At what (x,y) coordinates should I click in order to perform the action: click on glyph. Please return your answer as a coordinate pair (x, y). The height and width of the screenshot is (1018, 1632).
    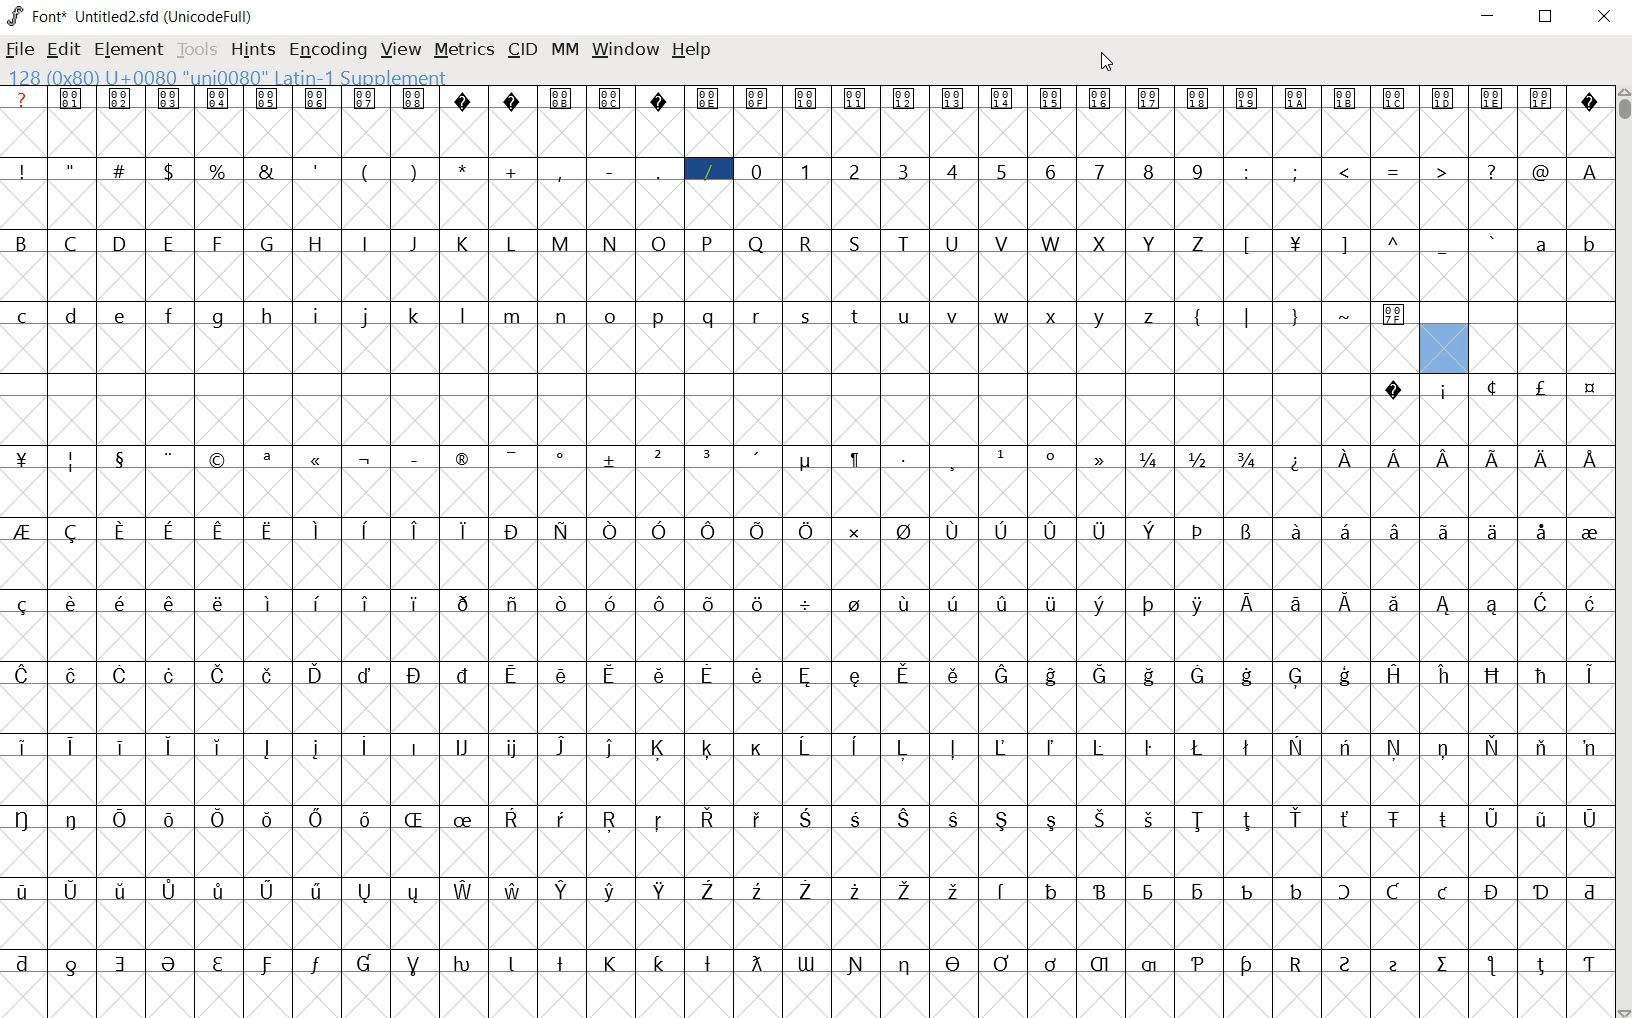
    Looking at the image, I should click on (120, 531).